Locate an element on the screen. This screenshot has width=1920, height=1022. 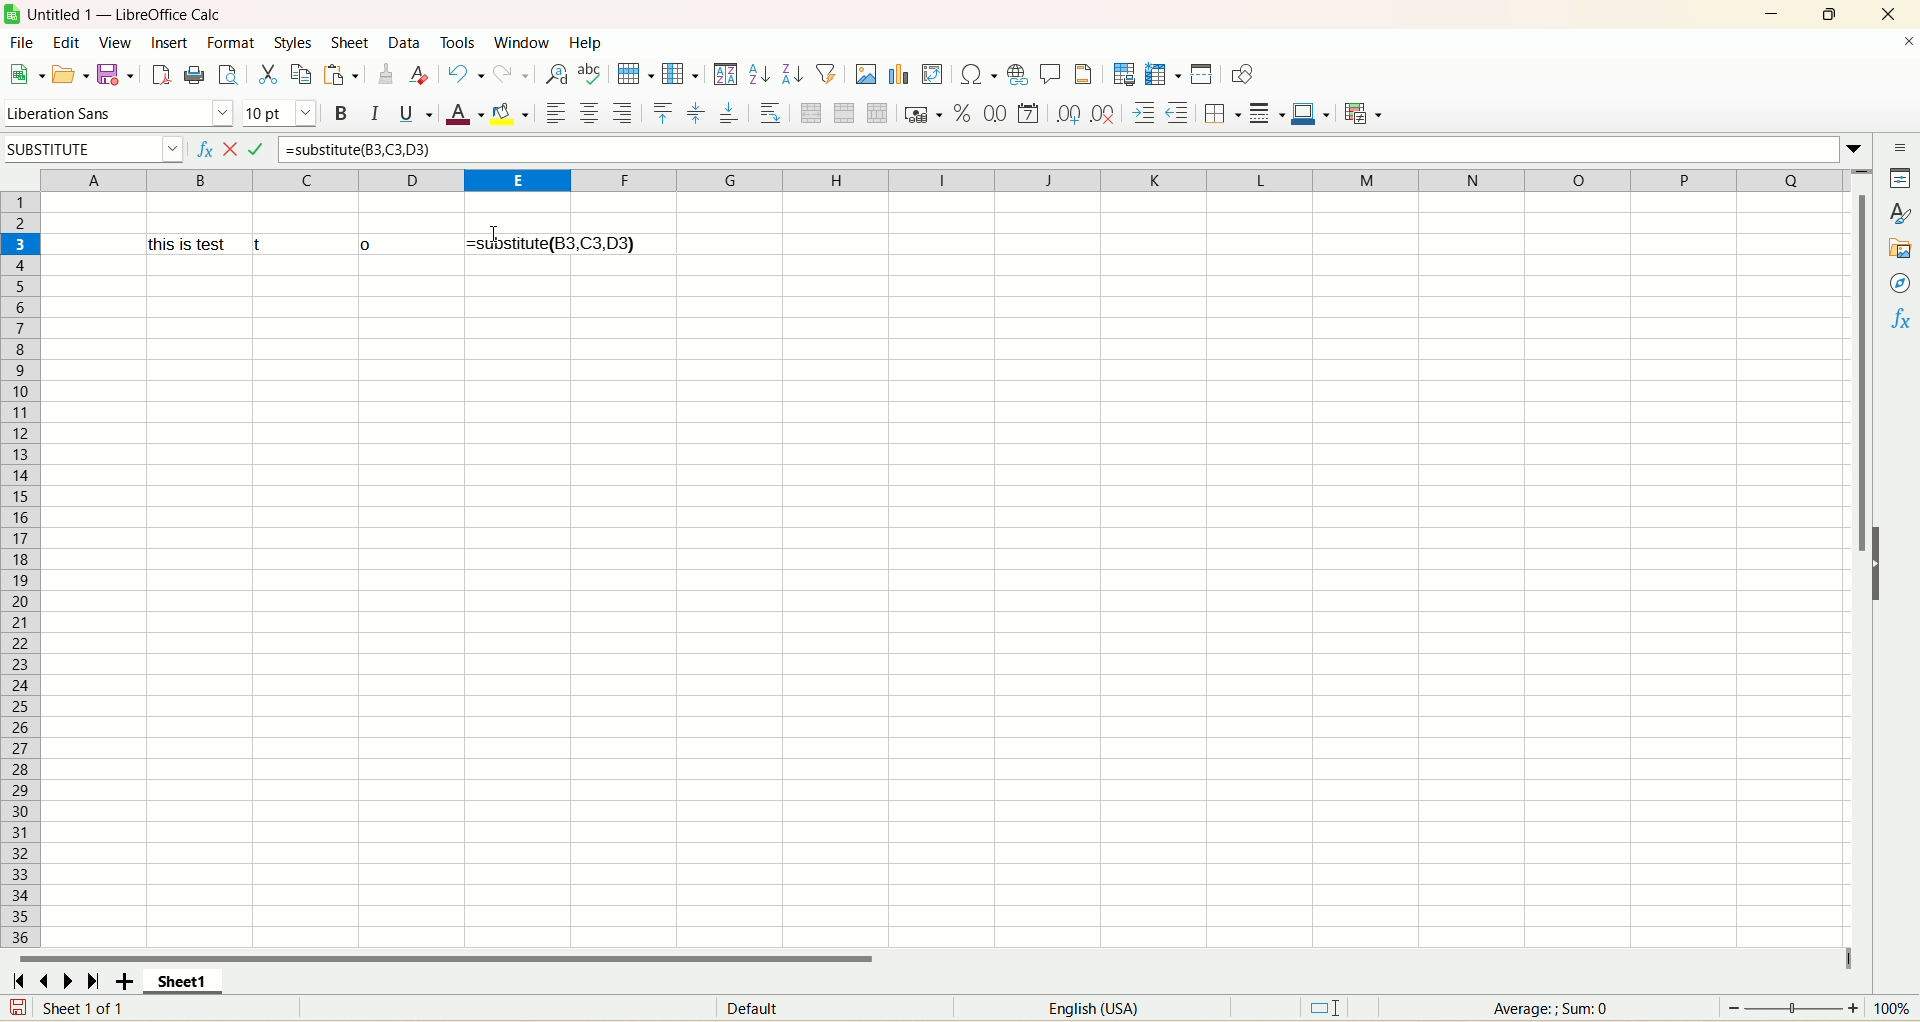
print preview is located at coordinates (226, 73).